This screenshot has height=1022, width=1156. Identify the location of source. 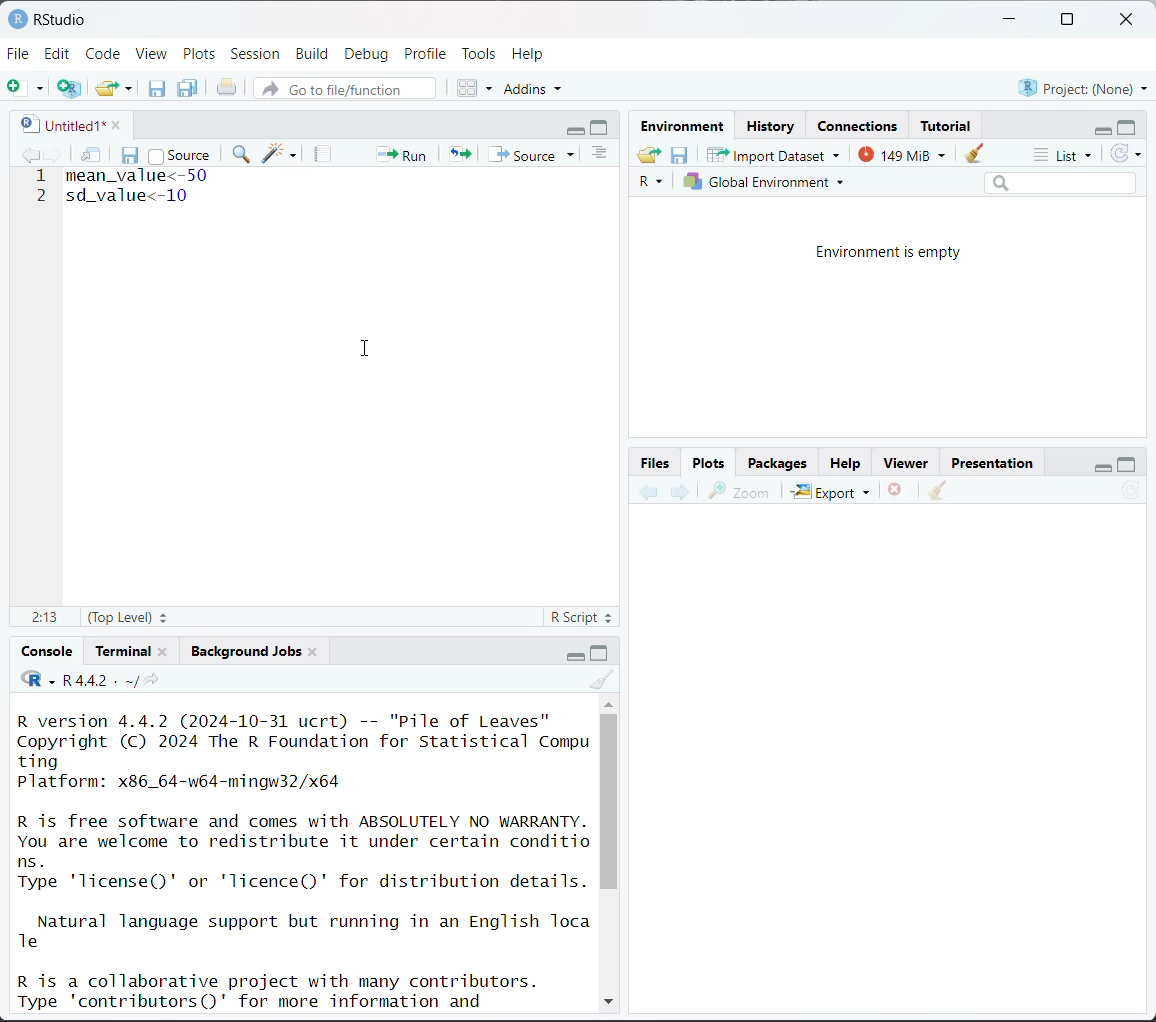
(535, 154).